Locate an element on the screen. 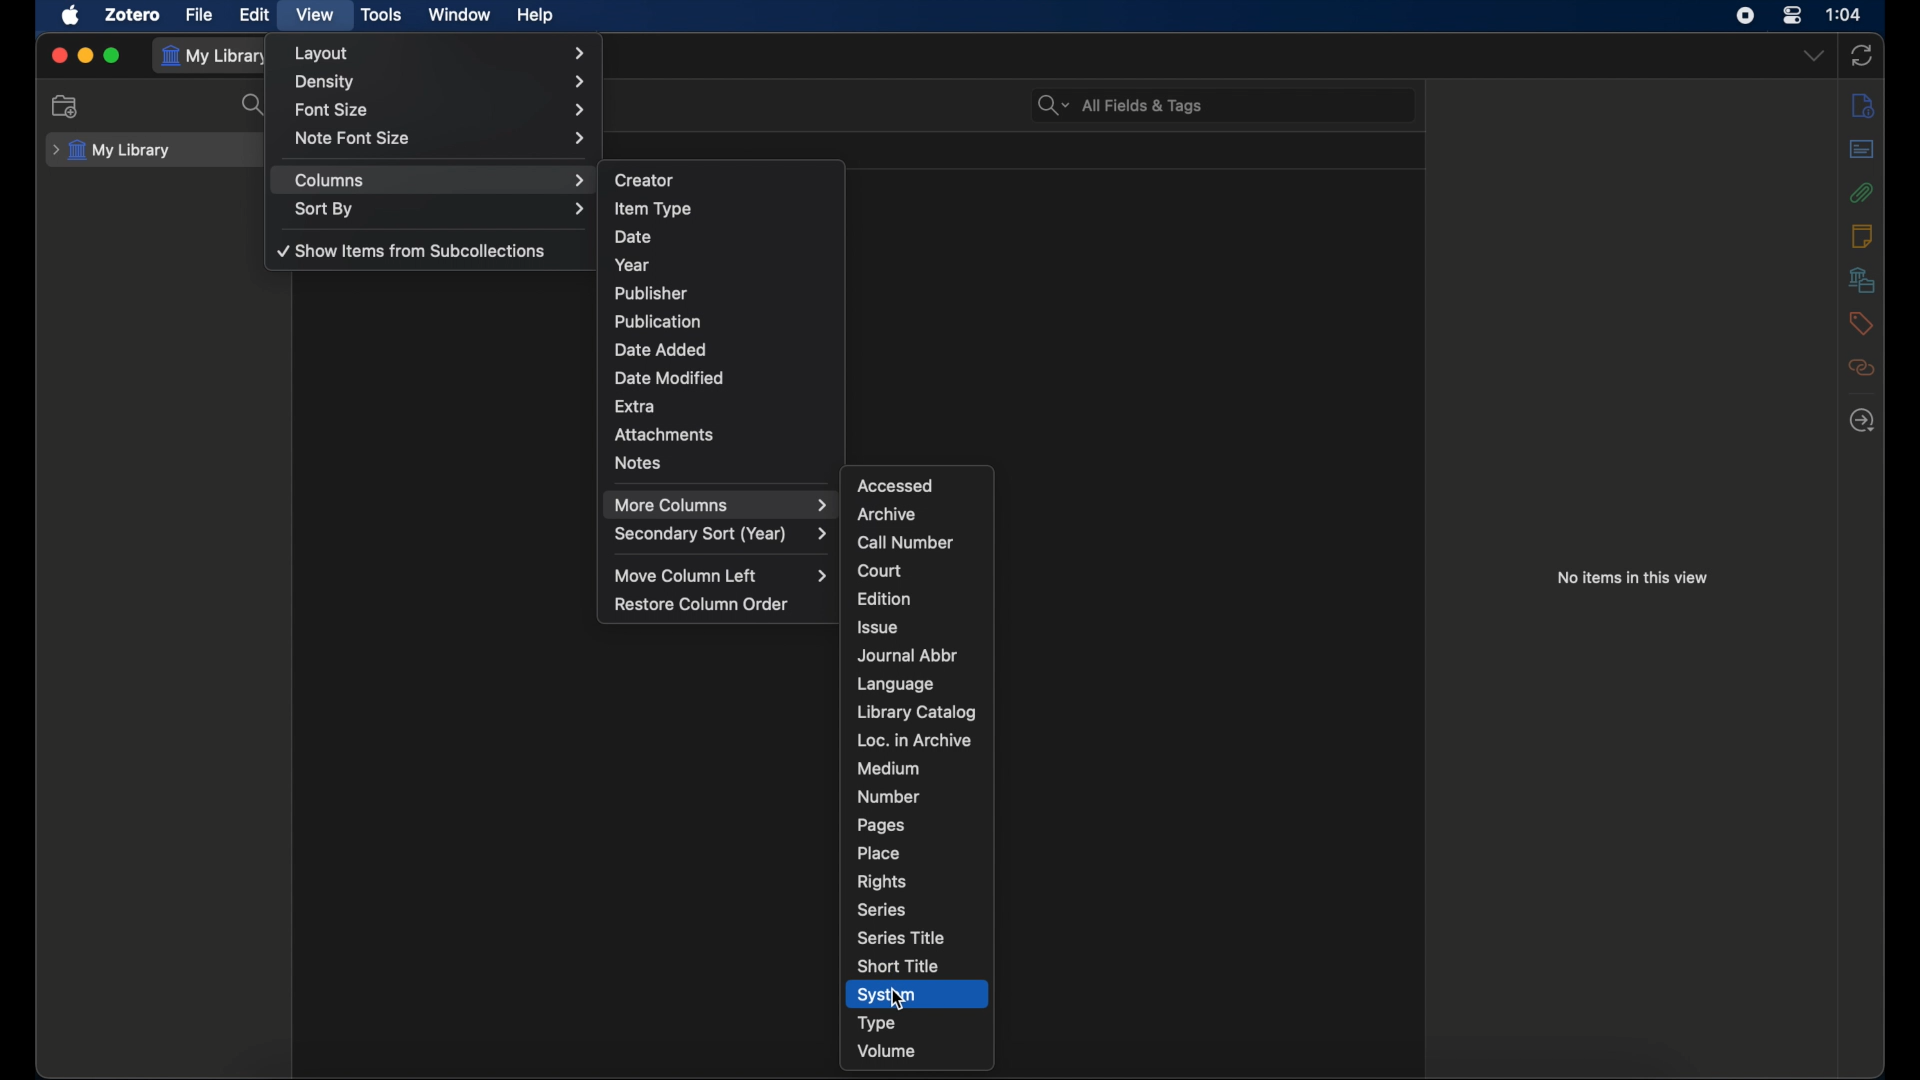  search  is located at coordinates (1118, 106).